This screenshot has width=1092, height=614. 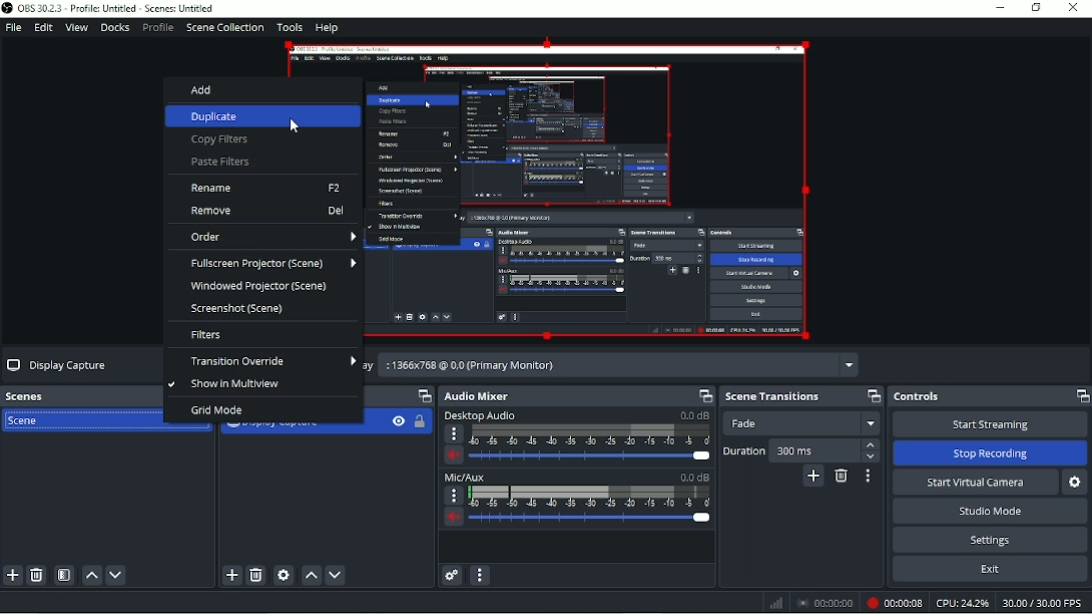 What do you see at coordinates (479, 417) in the screenshot?
I see `Desktop Audio` at bounding box center [479, 417].